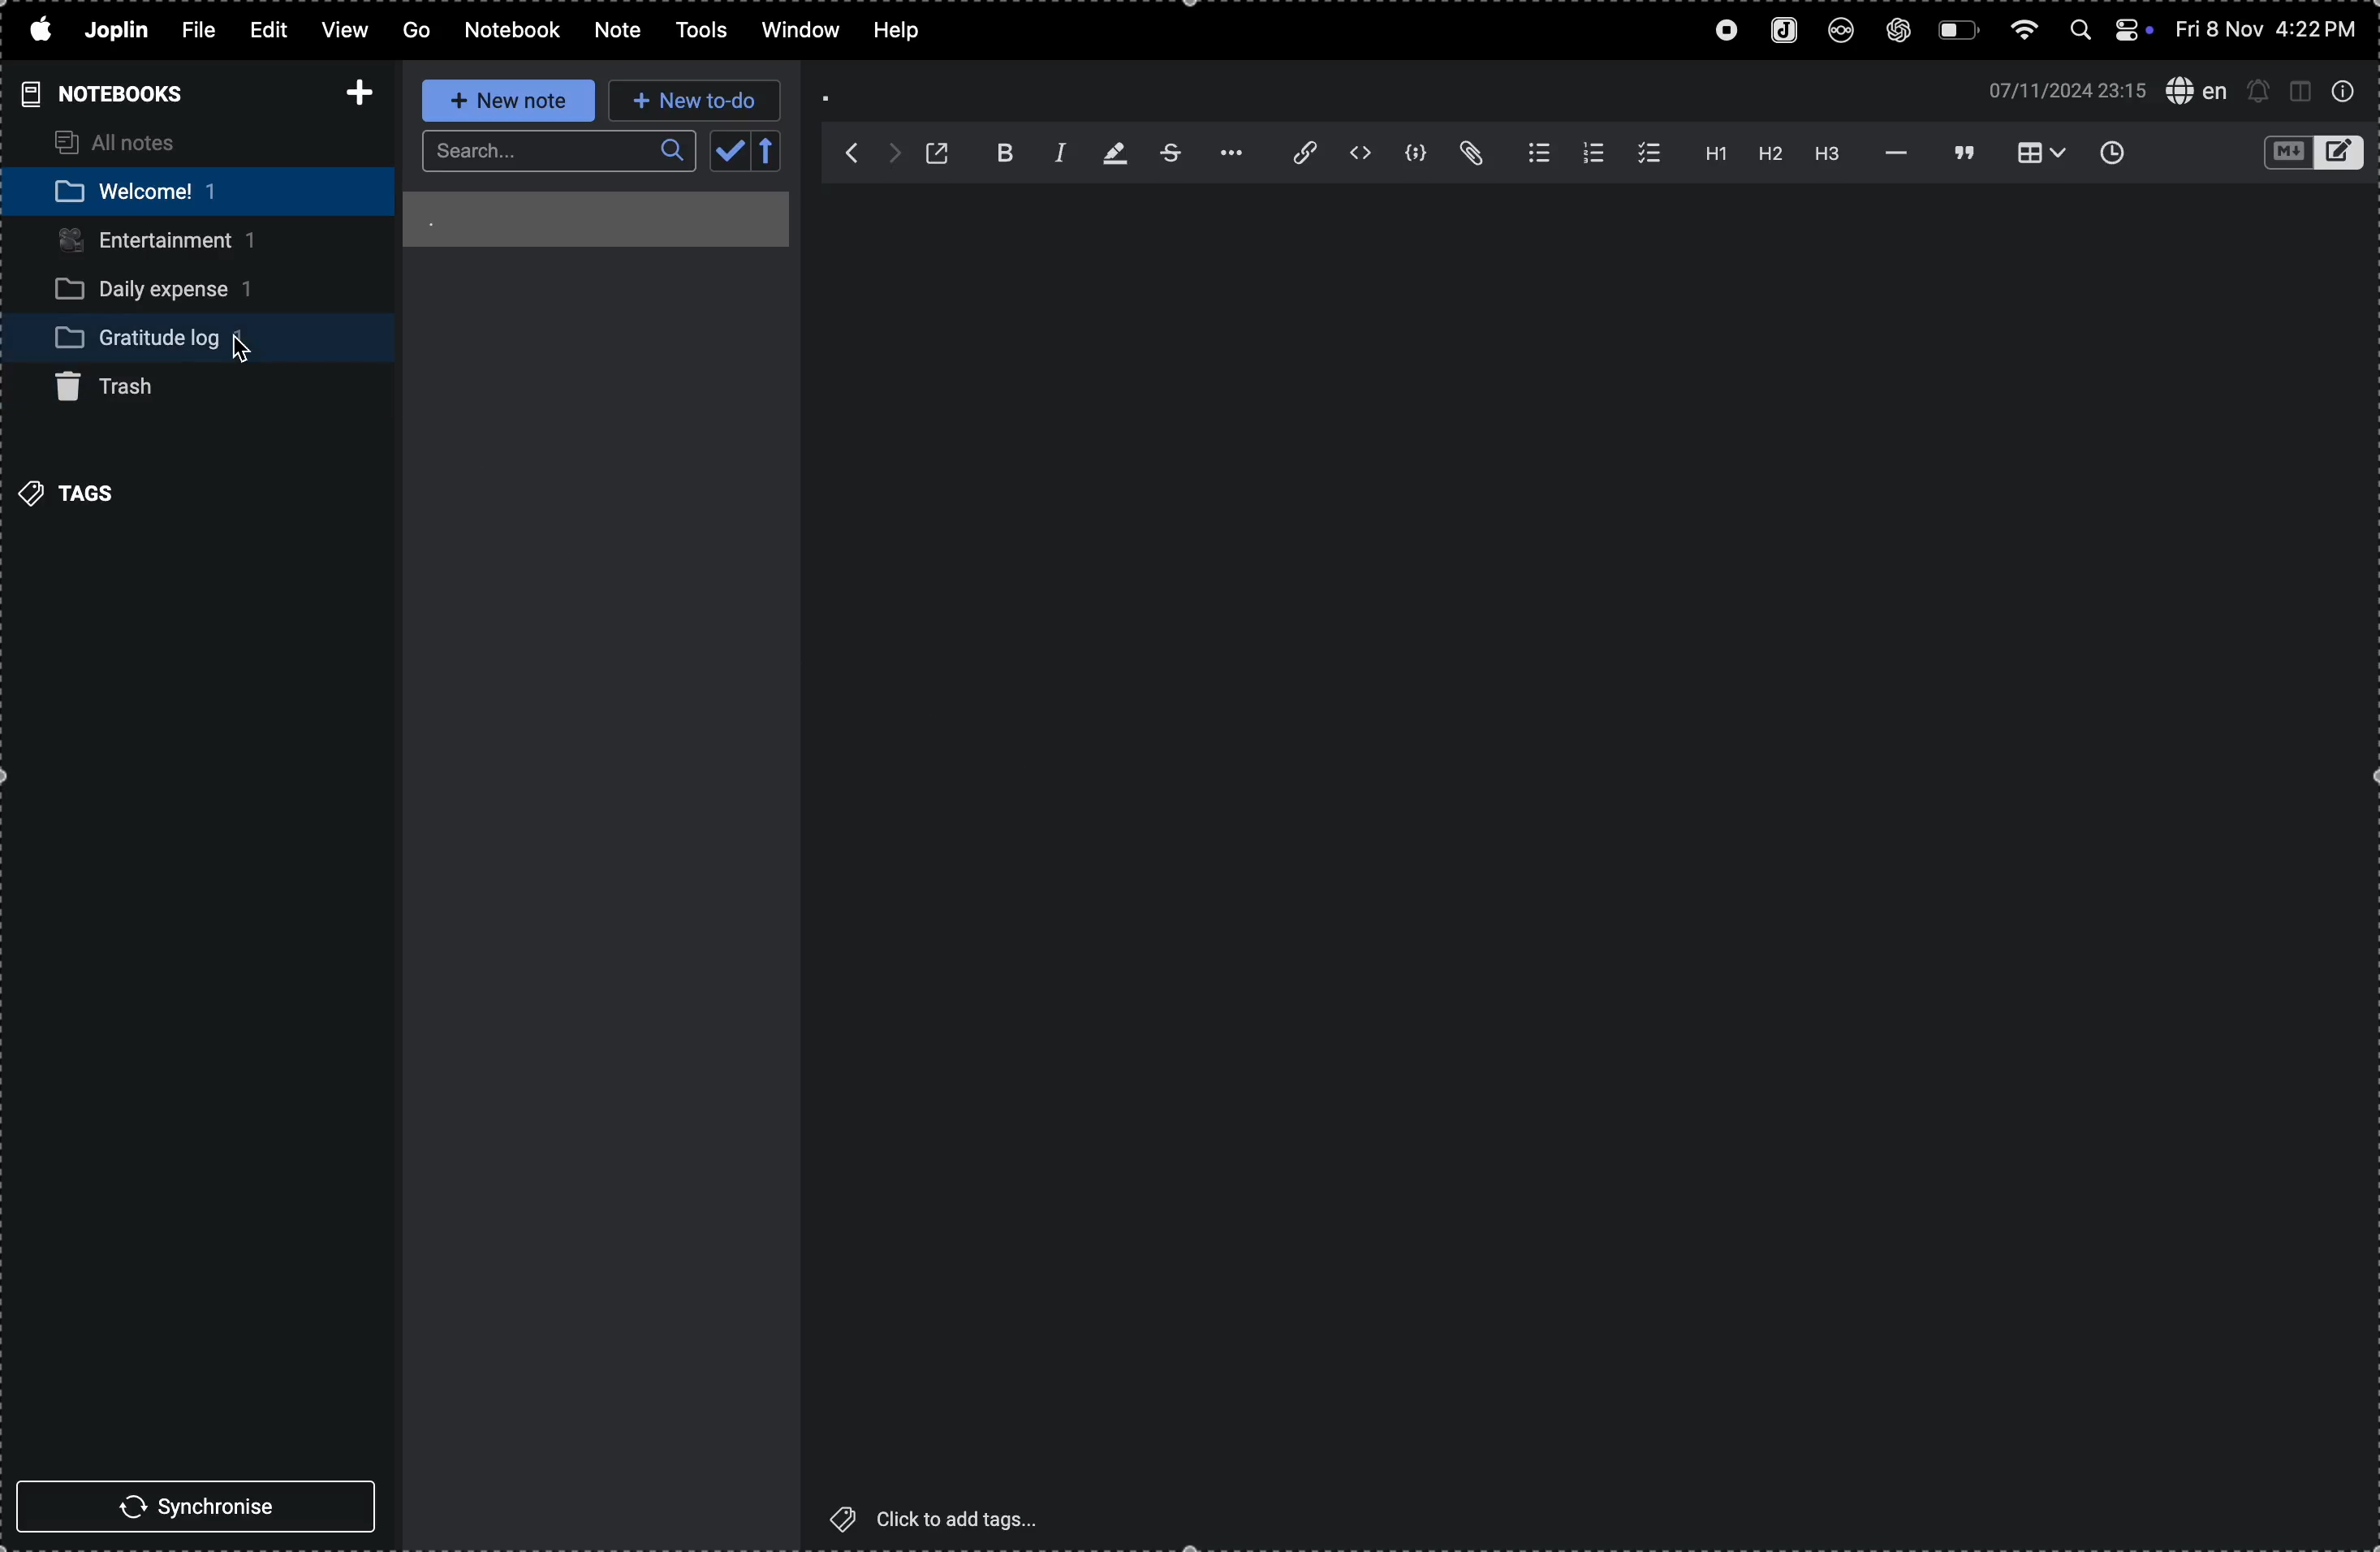 This screenshot has height=1552, width=2380. Describe the element at coordinates (105, 385) in the screenshot. I see `trash` at that location.